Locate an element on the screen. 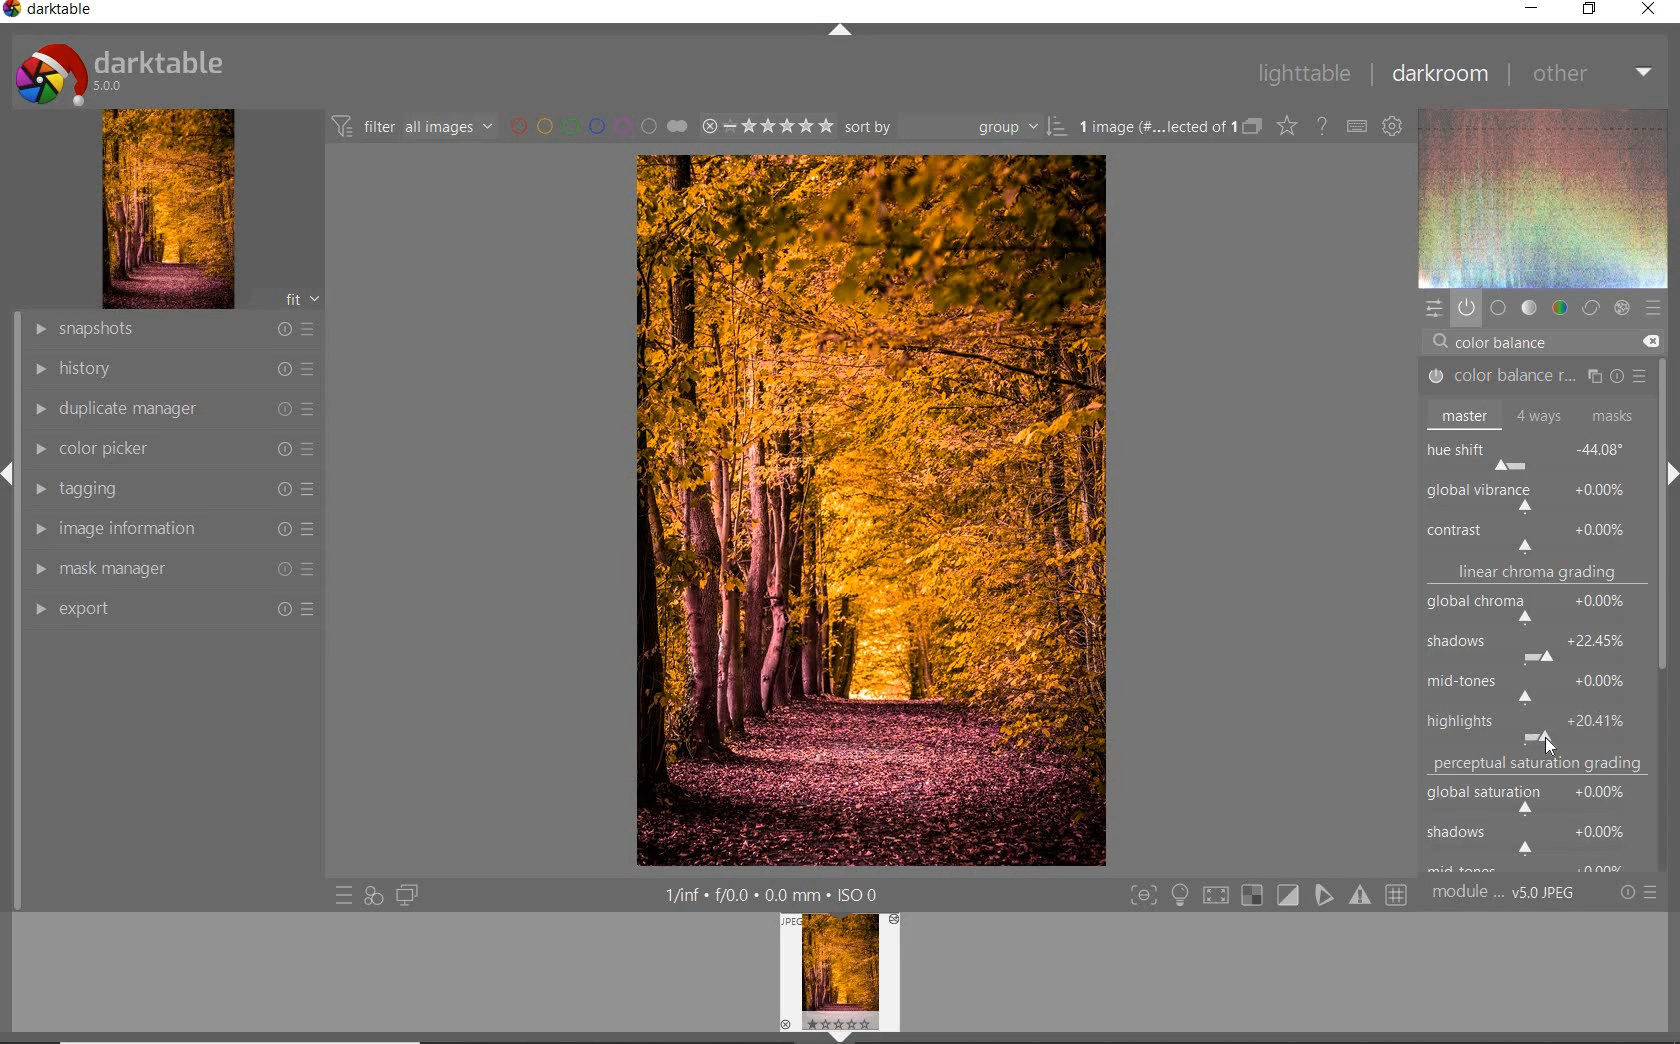 The height and width of the screenshot is (1044, 1680). quick access panel is located at coordinates (1431, 308).